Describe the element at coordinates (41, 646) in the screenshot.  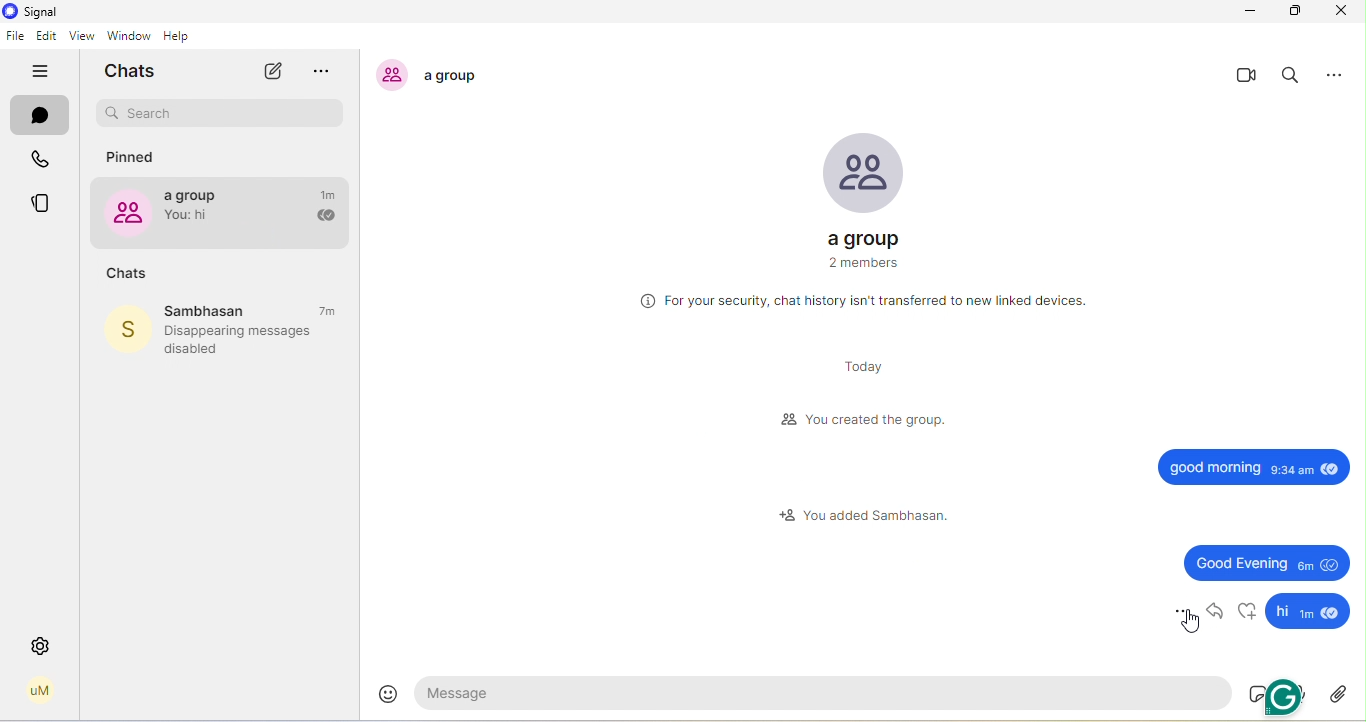
I see `settings` at that location.